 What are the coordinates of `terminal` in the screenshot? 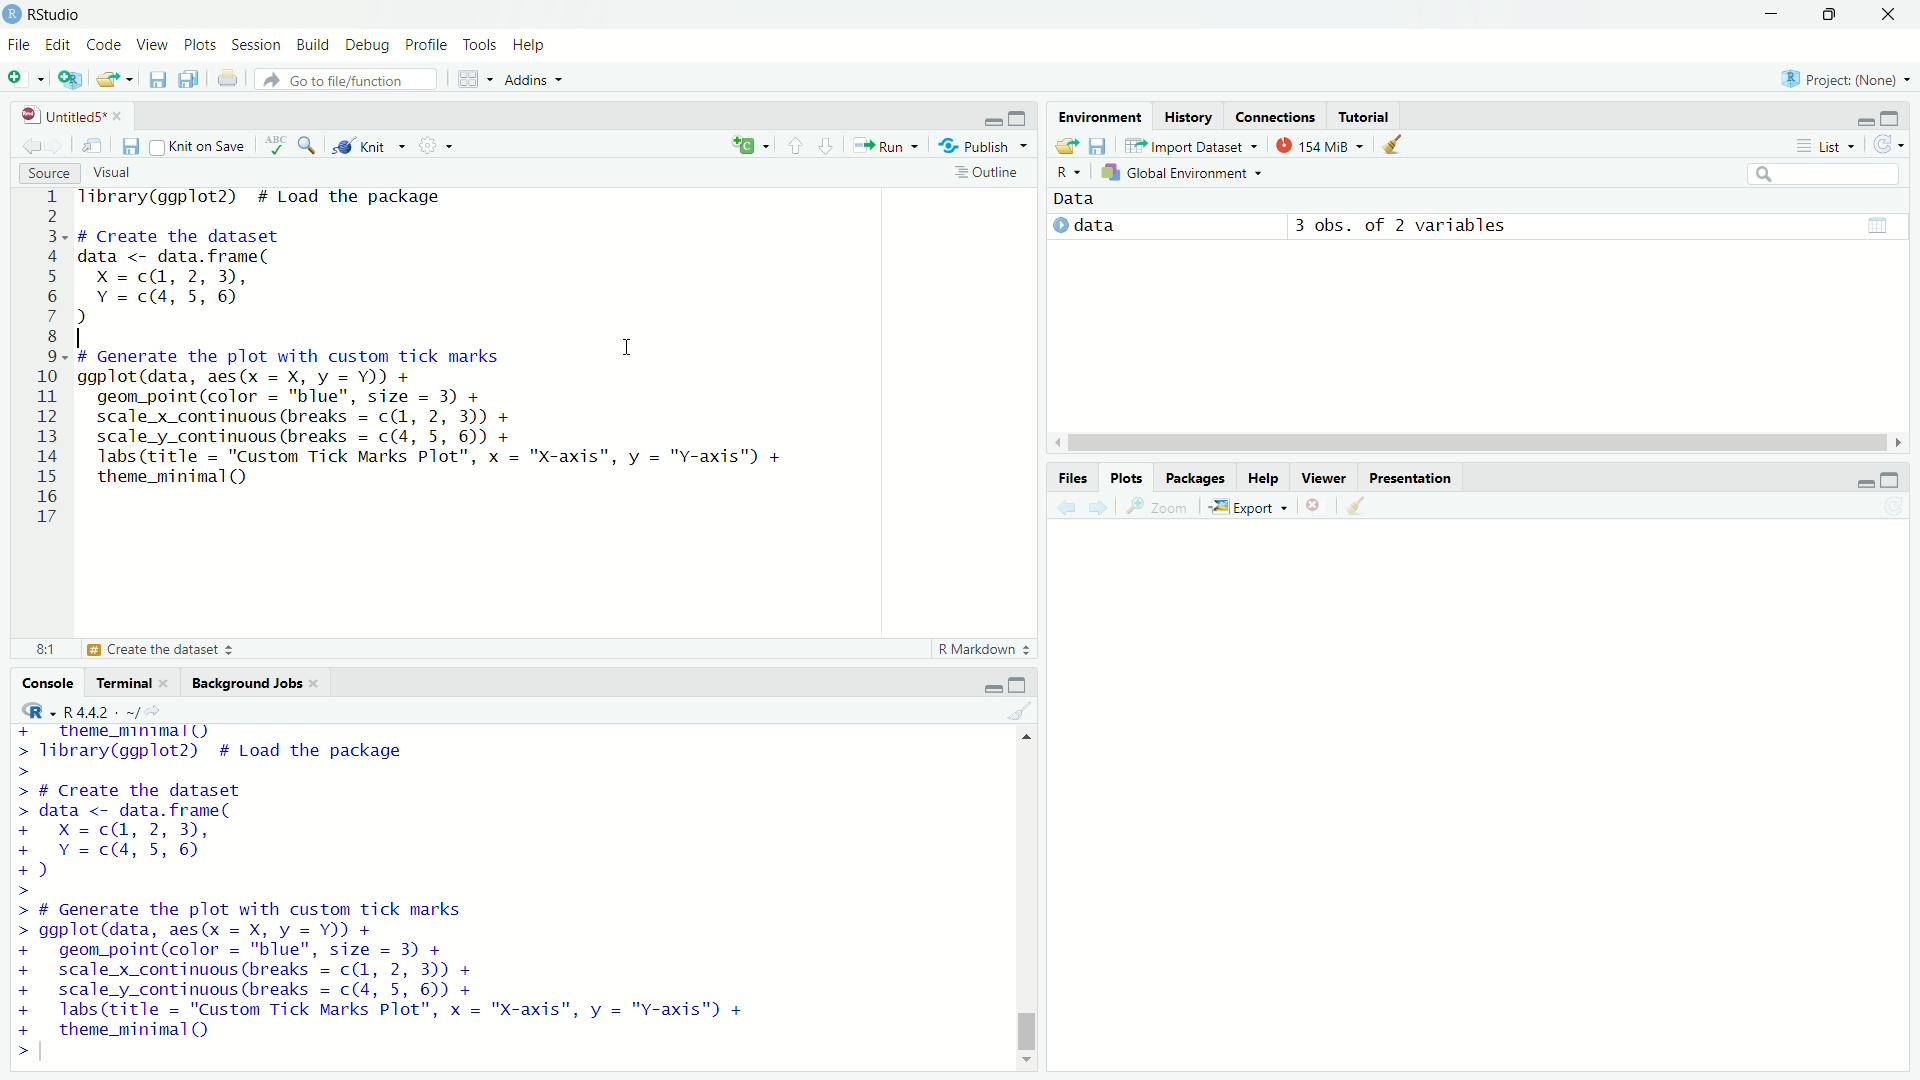 It's located at (122, 683).